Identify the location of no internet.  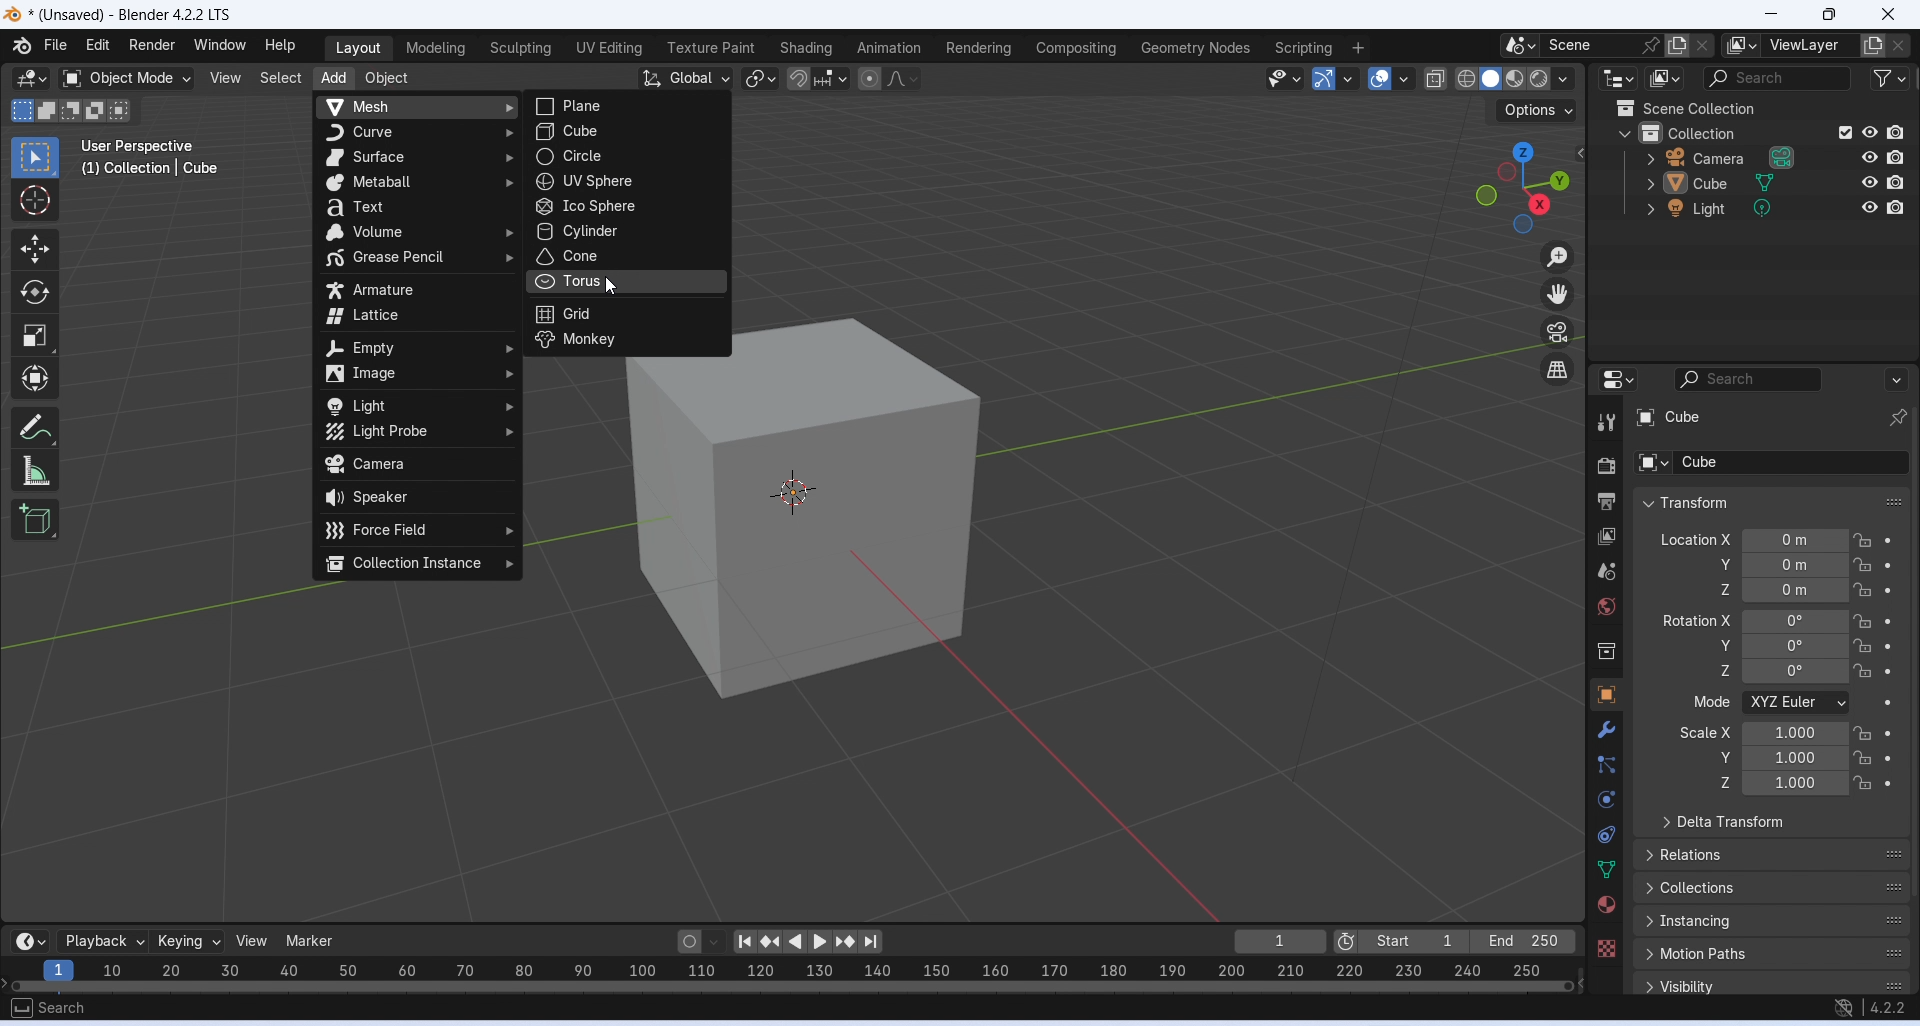
(1844, 1009).